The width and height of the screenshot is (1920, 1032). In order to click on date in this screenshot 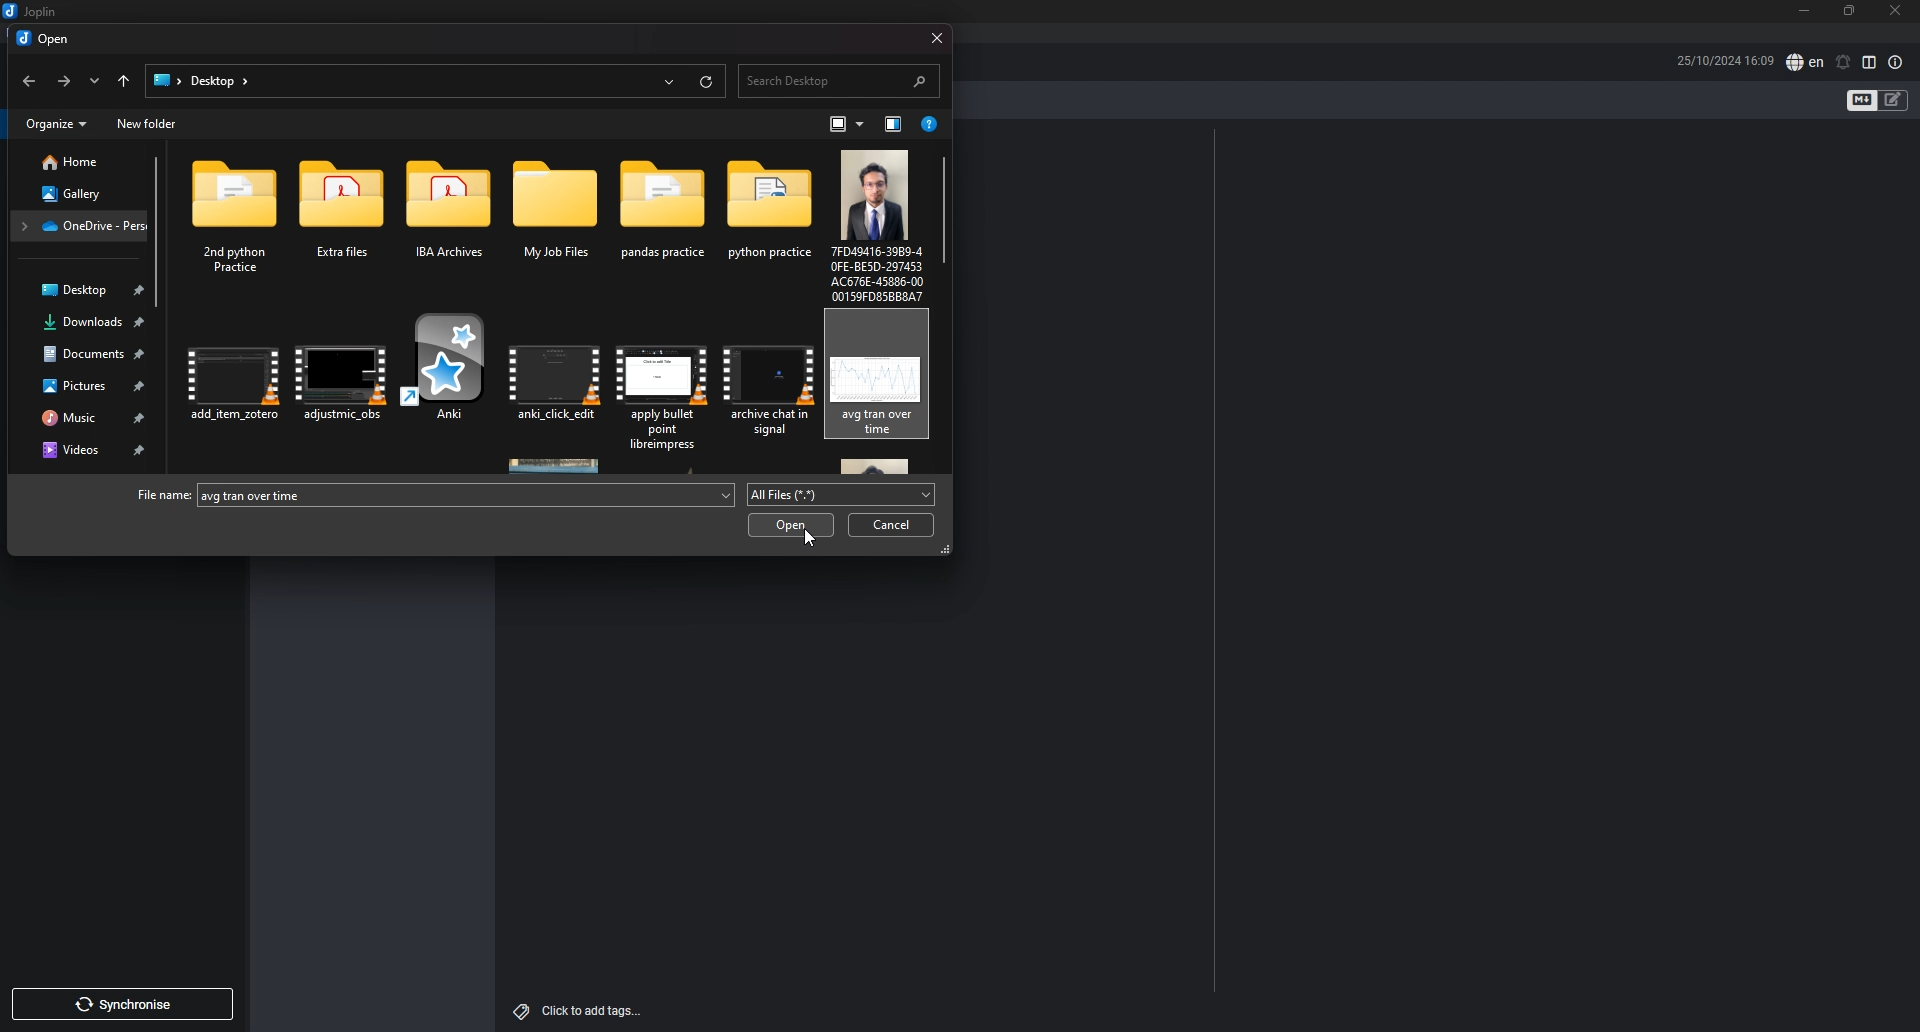, I will do `click(1724, 60)`.